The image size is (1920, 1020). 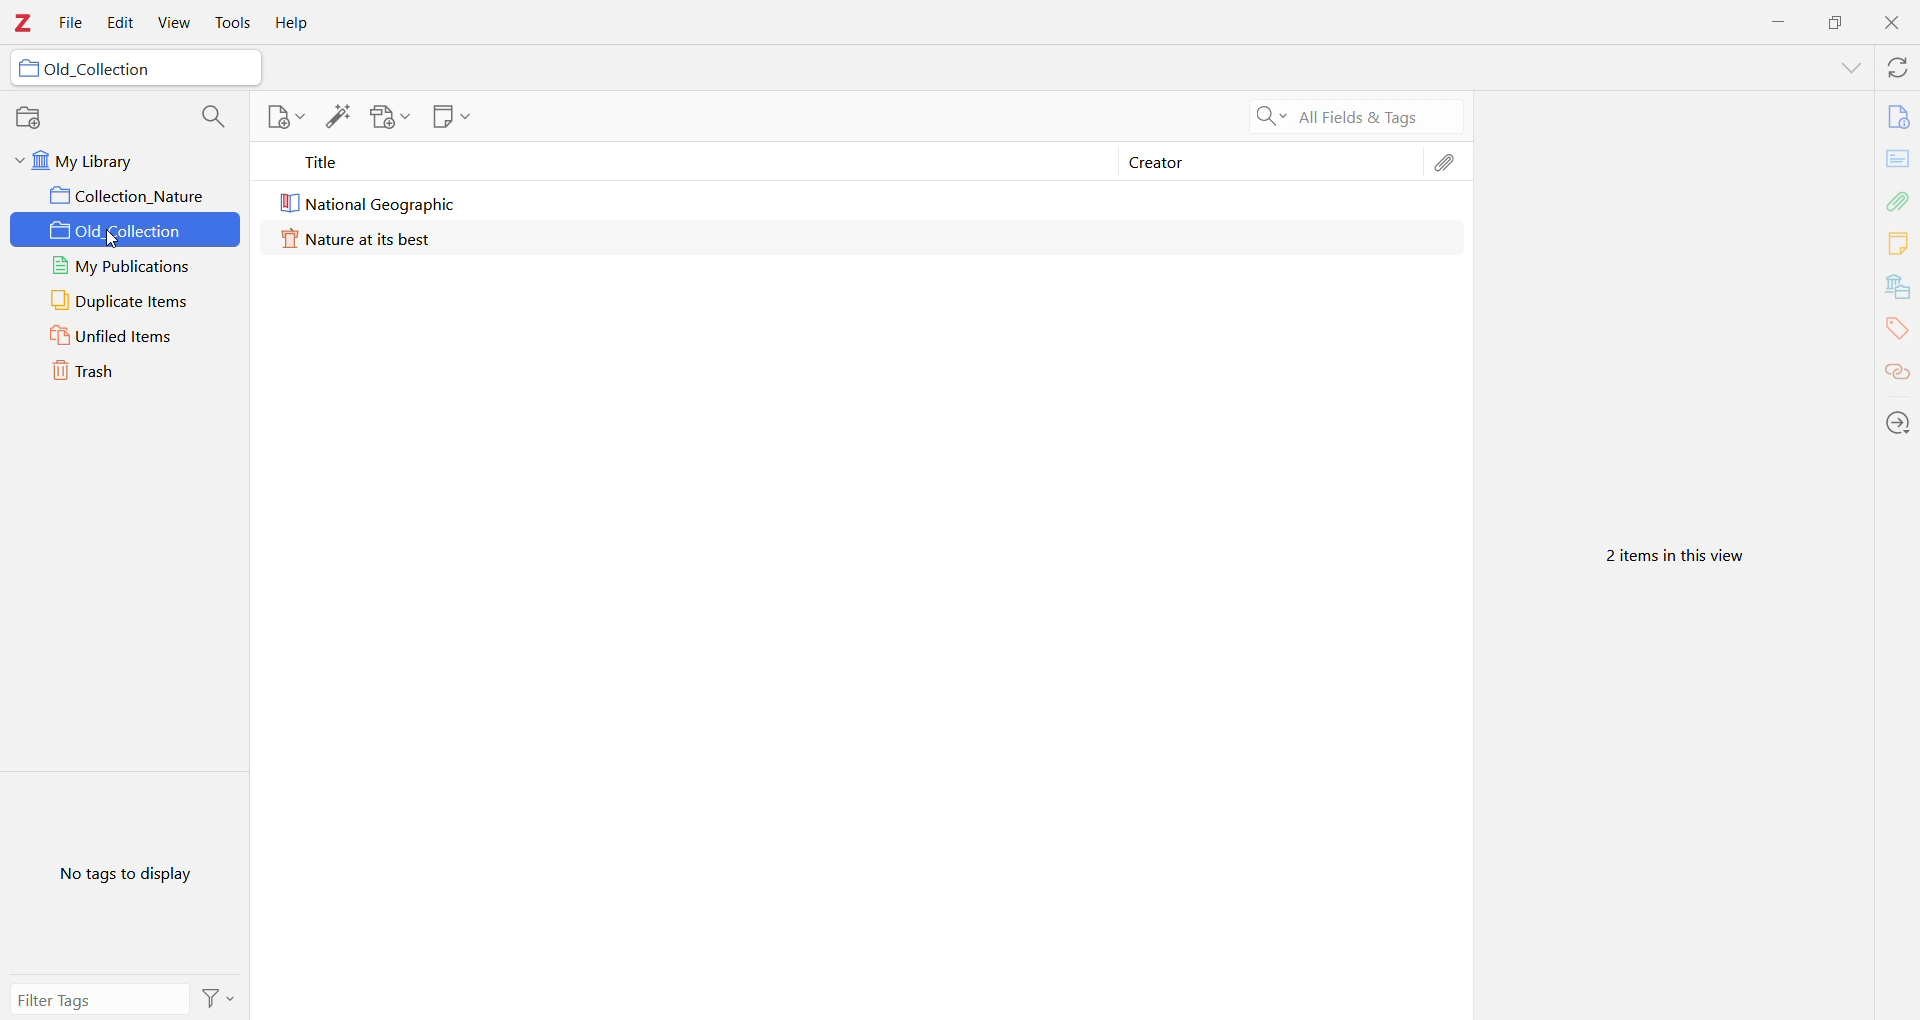 I want to click on Minimize, so click(x=1781, y=20).